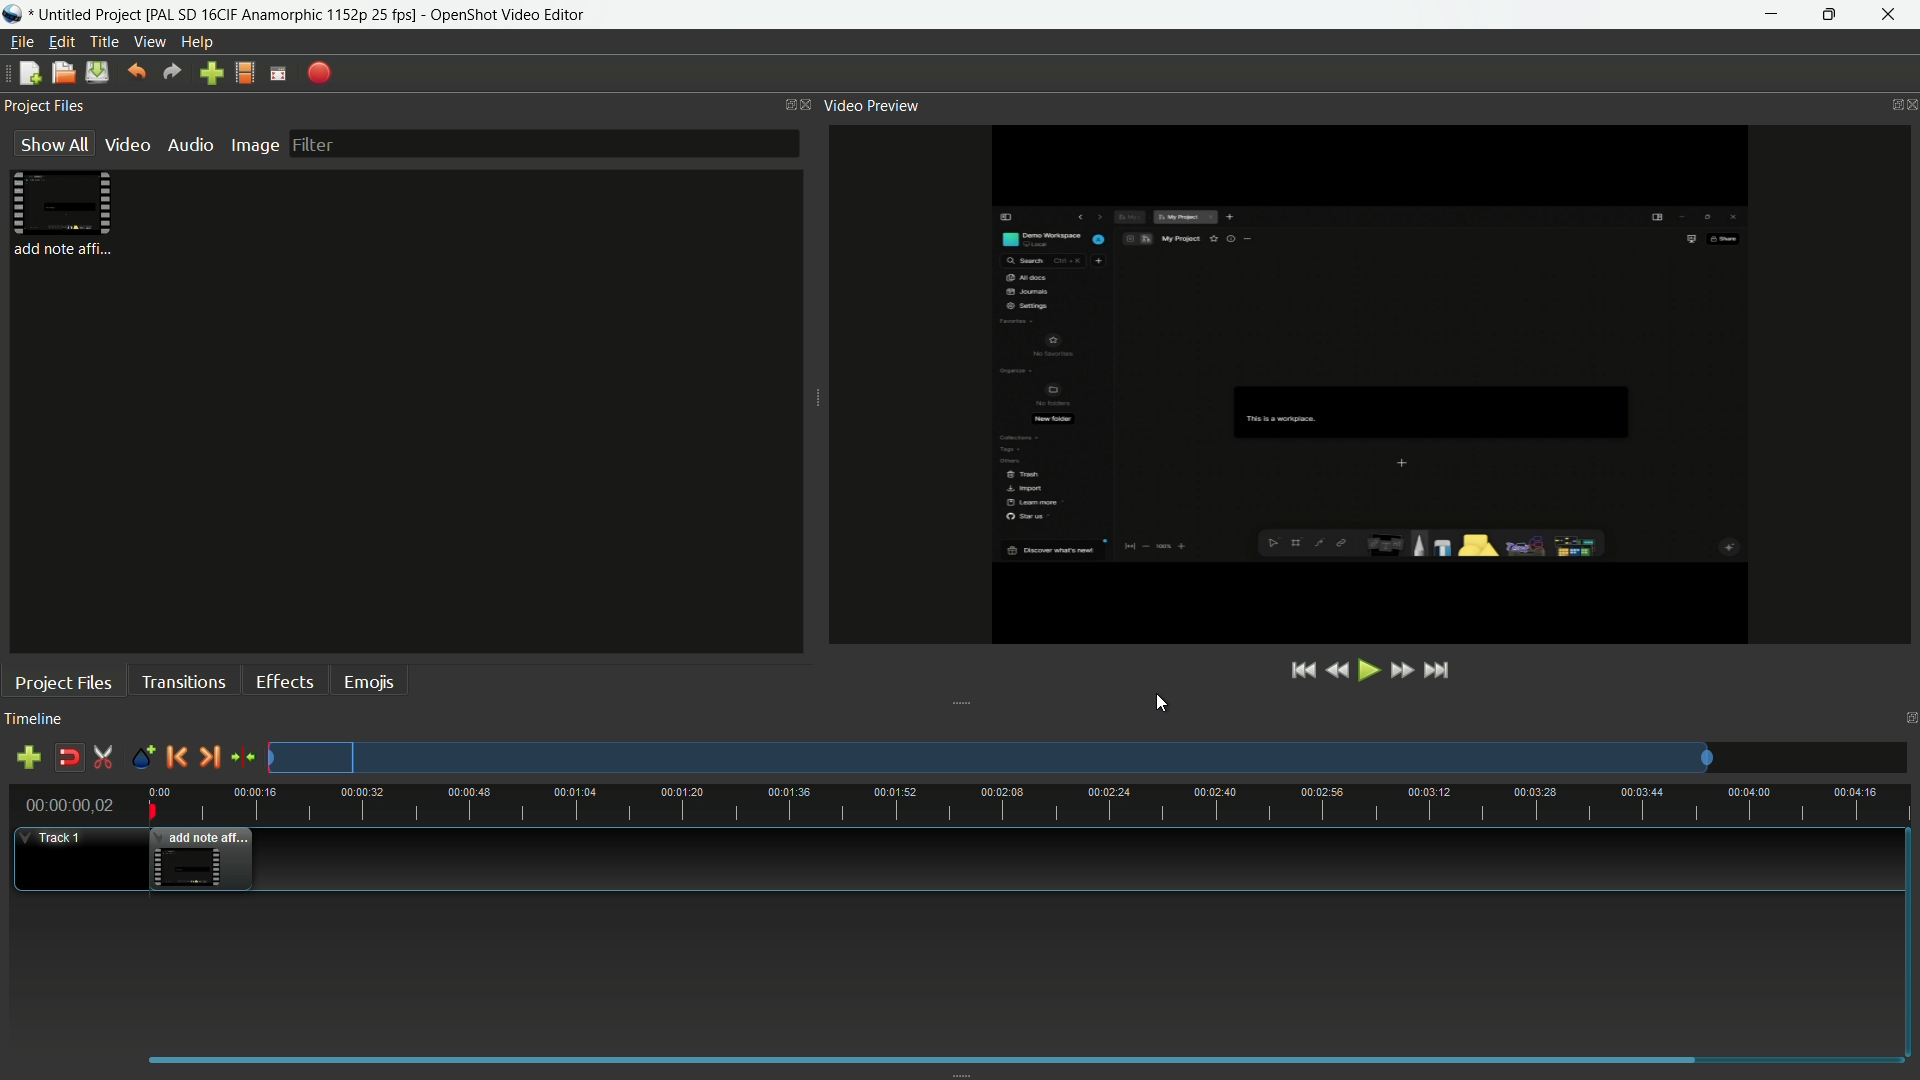  What do you see at coordinates (1769, 15) in the screenshot?
I see `minimize` at bounding box center [1769, 15].